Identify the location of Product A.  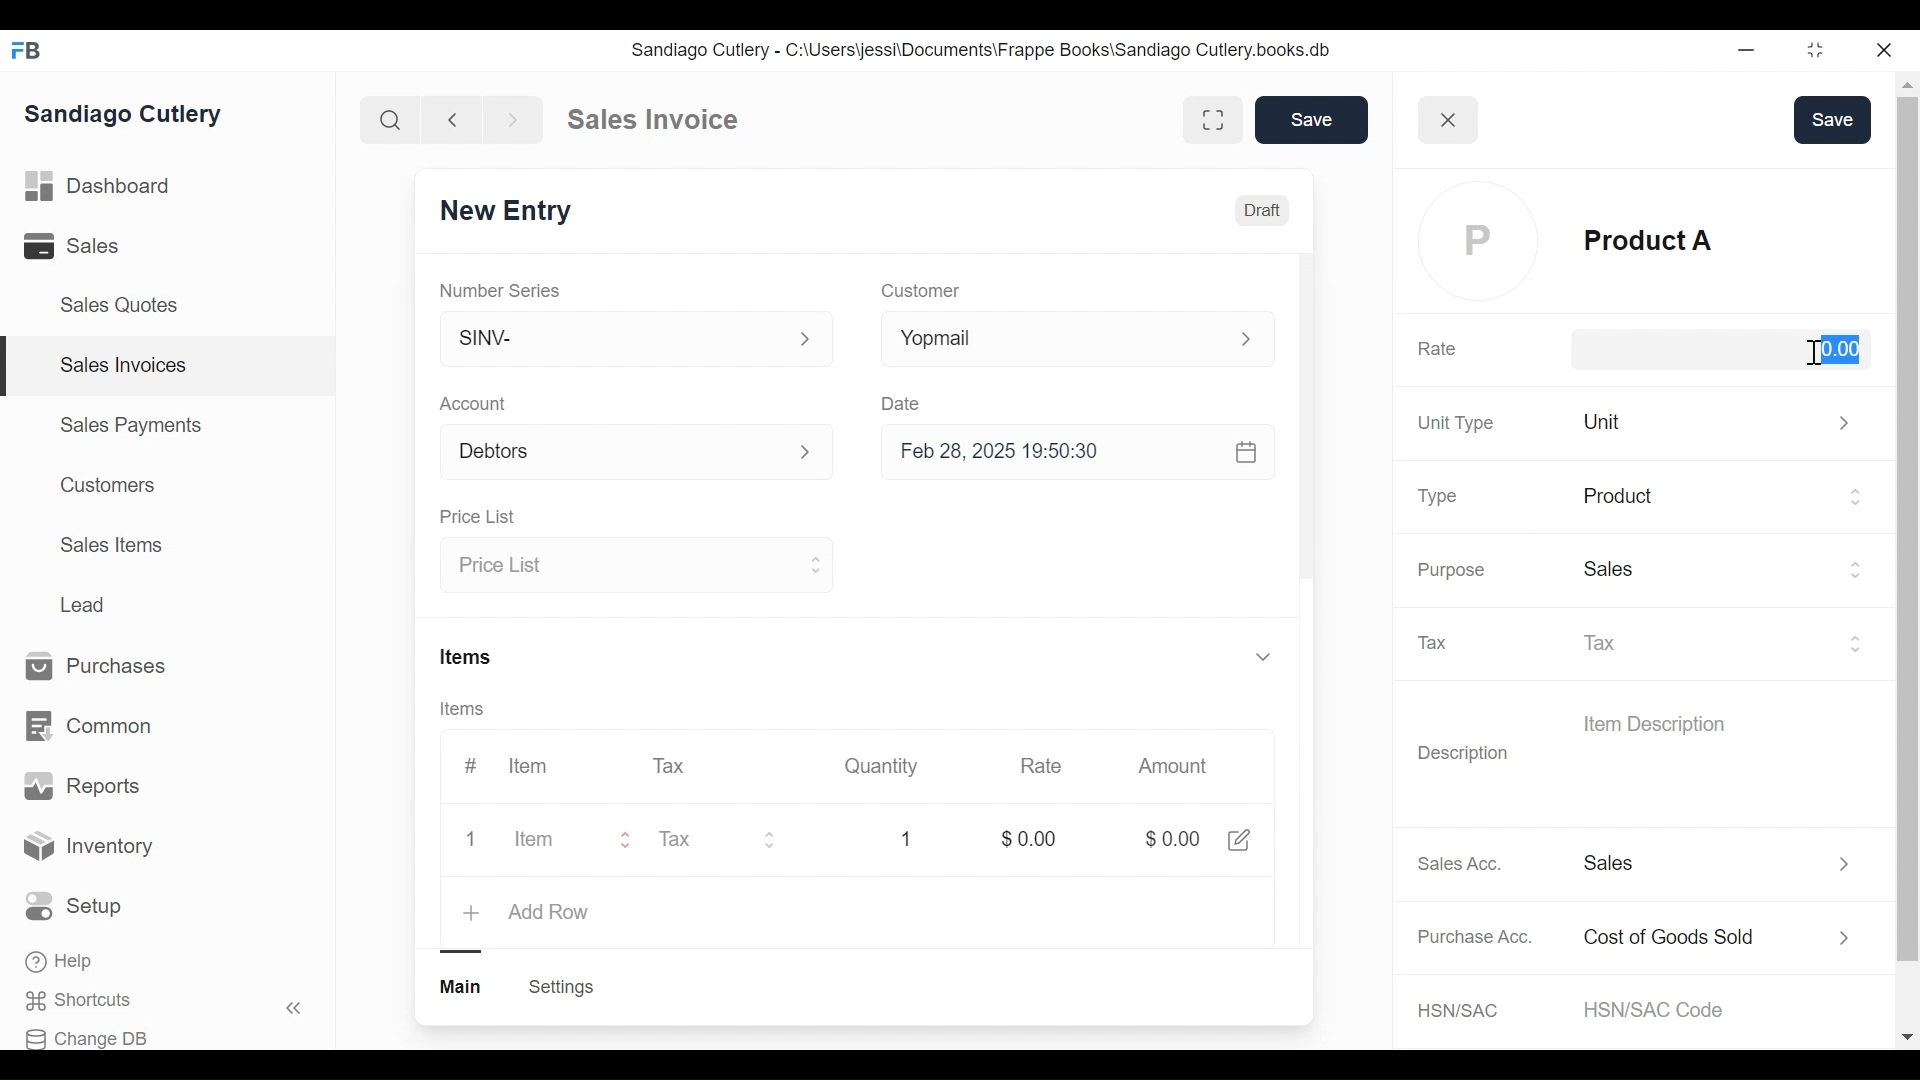
(1724, 243).